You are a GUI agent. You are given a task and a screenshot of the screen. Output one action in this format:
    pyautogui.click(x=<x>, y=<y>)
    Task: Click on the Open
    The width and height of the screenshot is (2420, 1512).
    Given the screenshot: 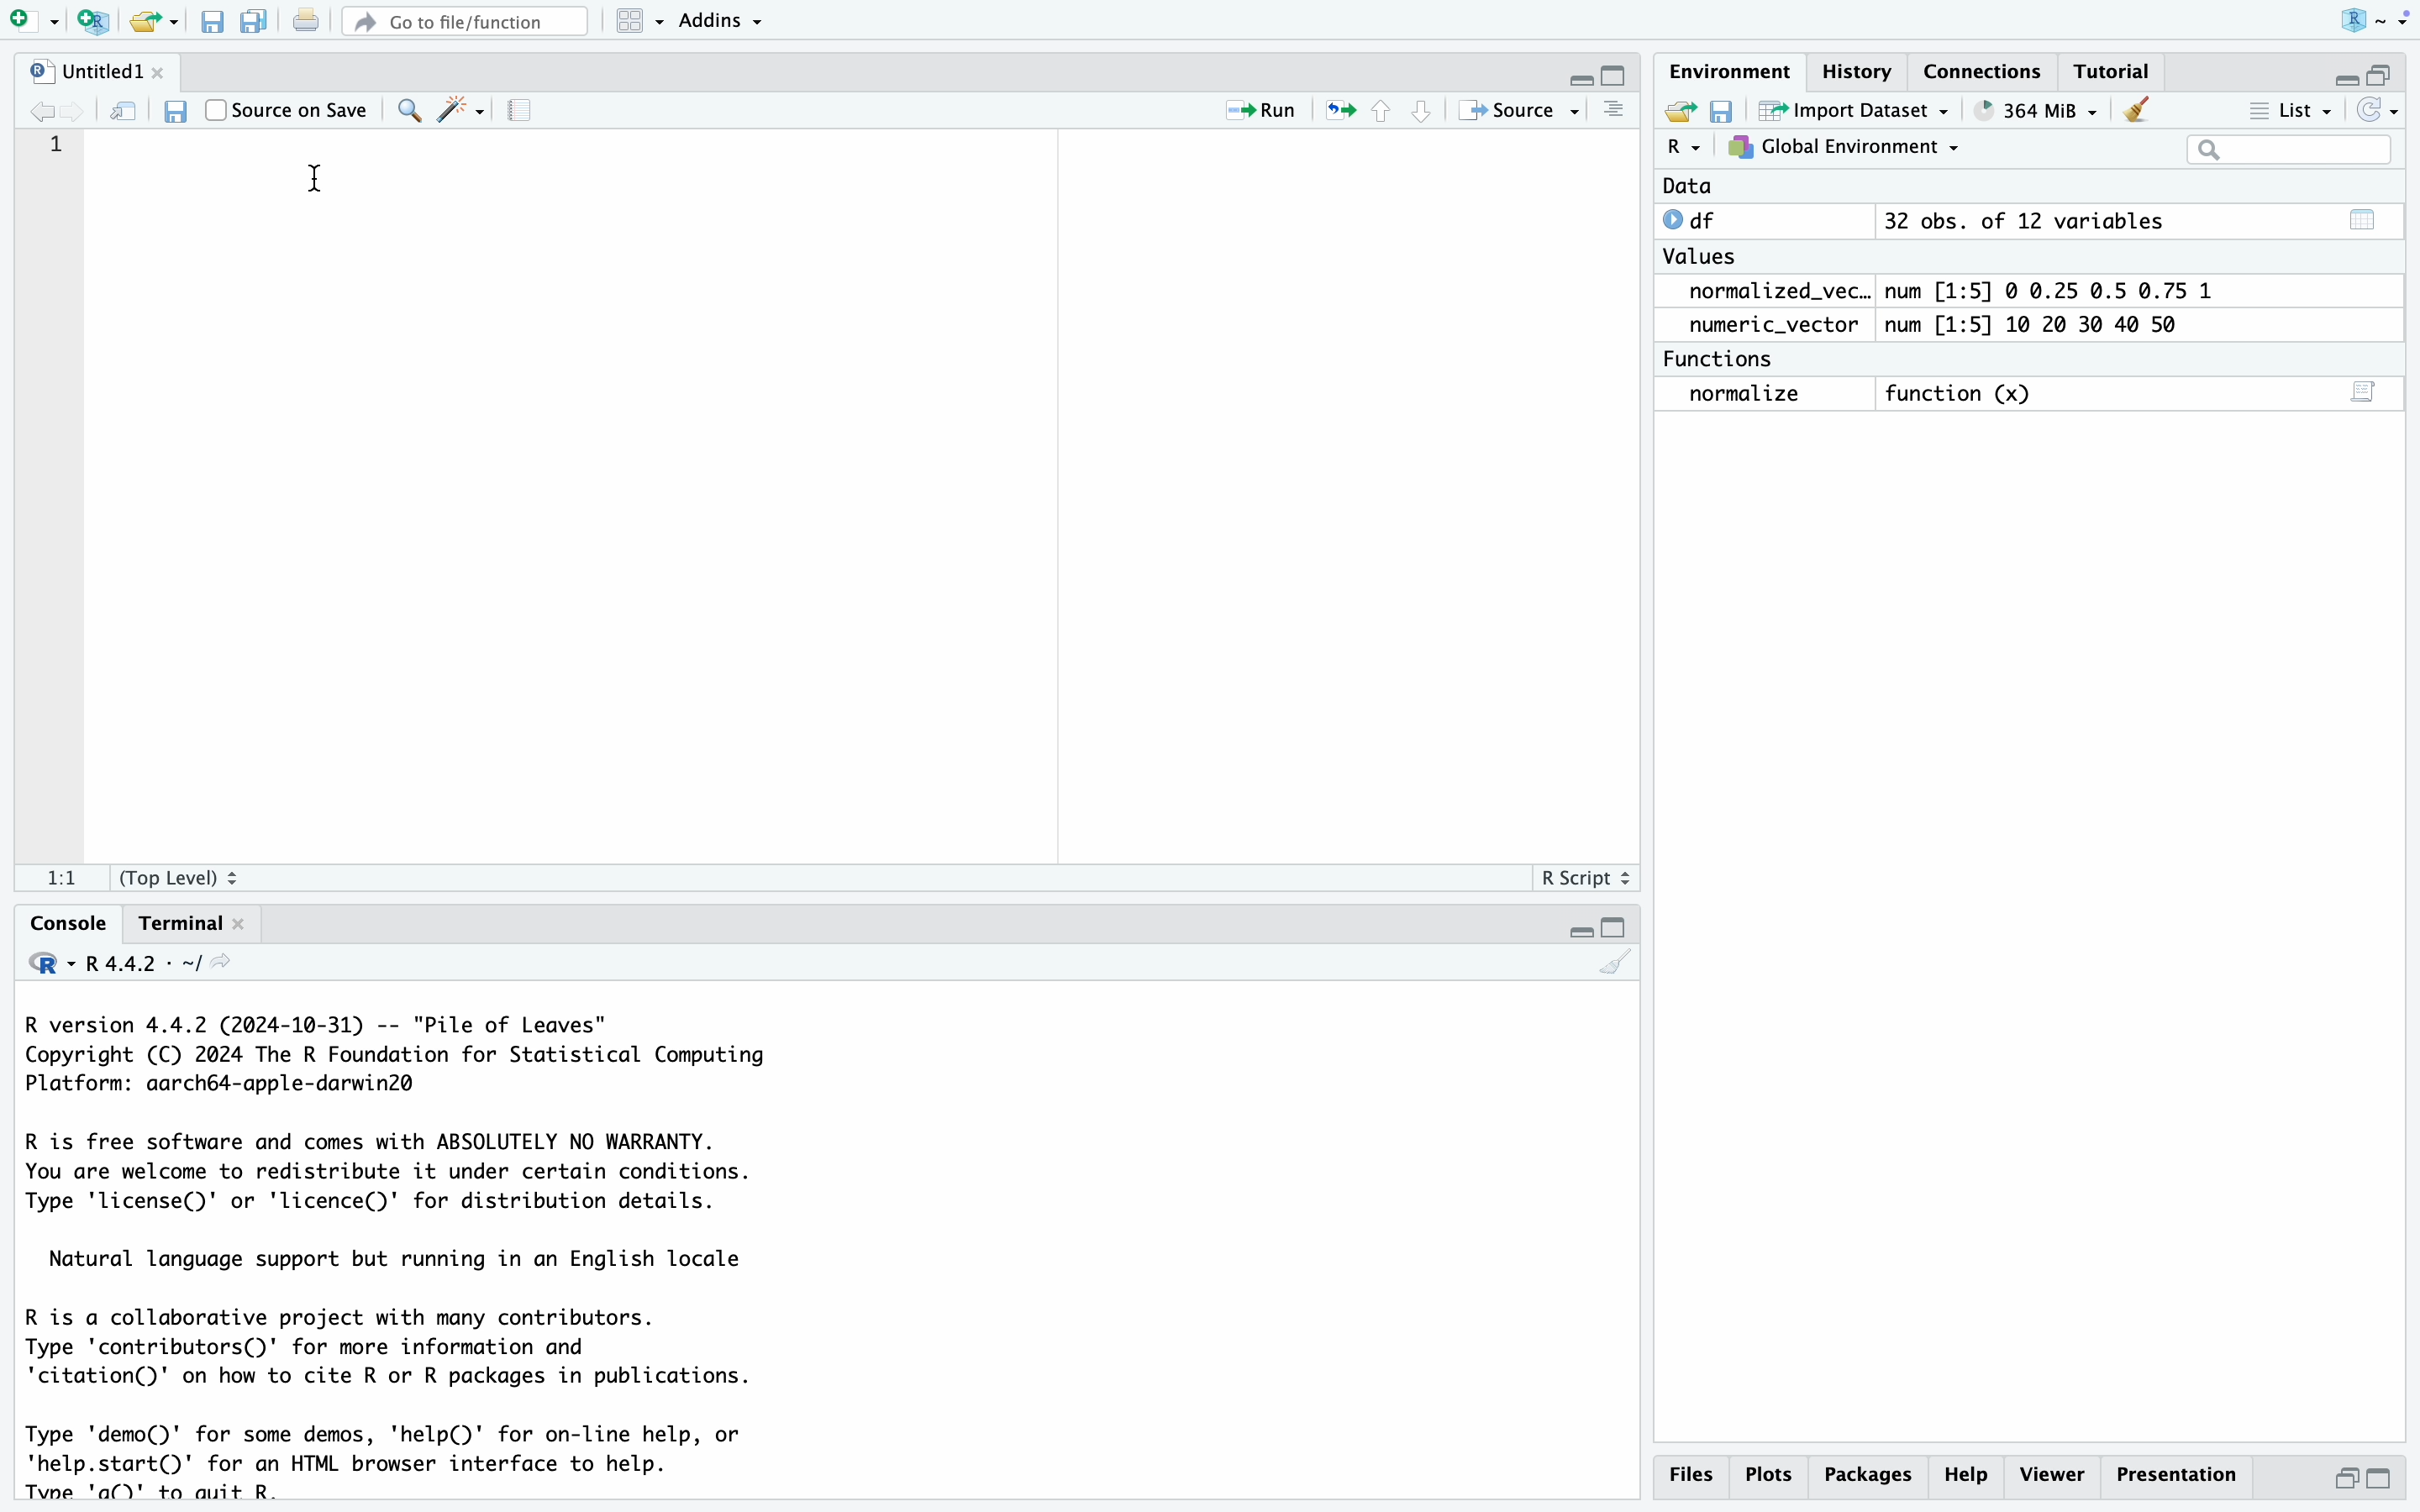 What is the action you would take?
    pyautogui.click(x=1676, y=109)
    